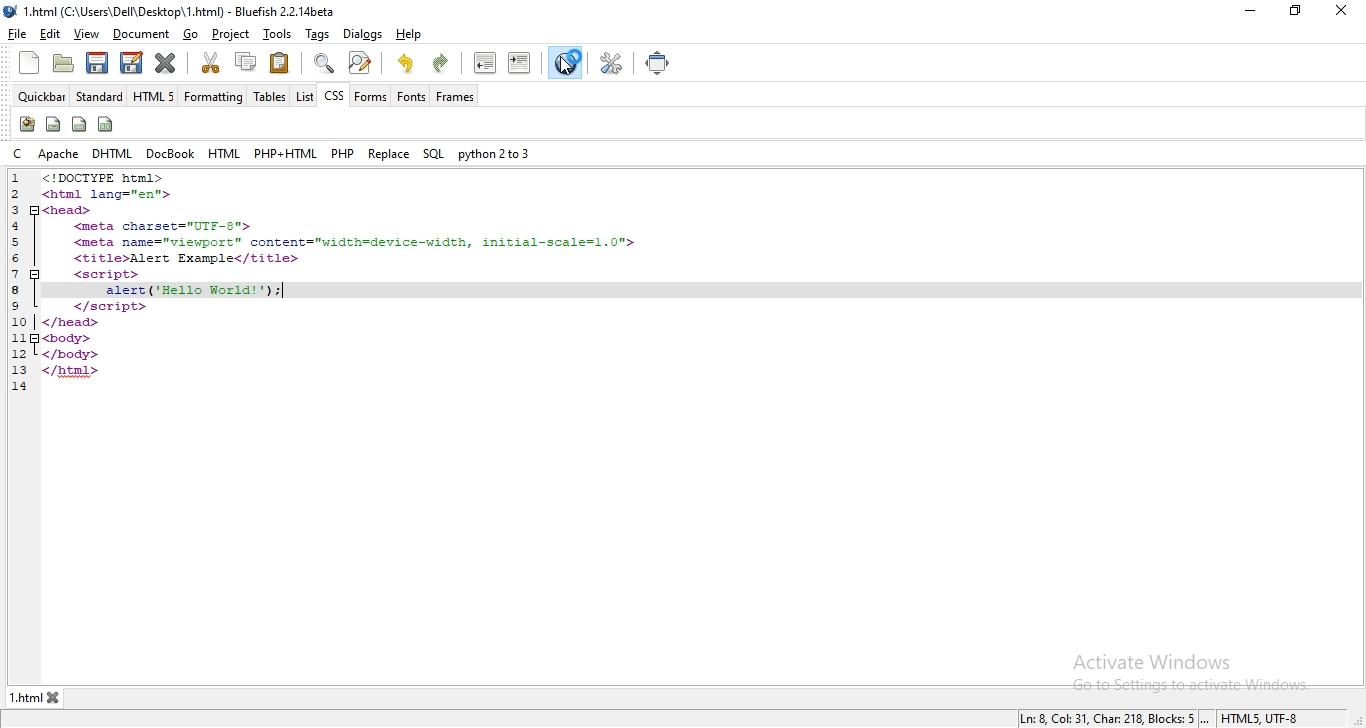 The height and width of the screenshot is (728, 1366). Describe the element at coordinates (20, 179) in the screenshot. I see `1` at that location.